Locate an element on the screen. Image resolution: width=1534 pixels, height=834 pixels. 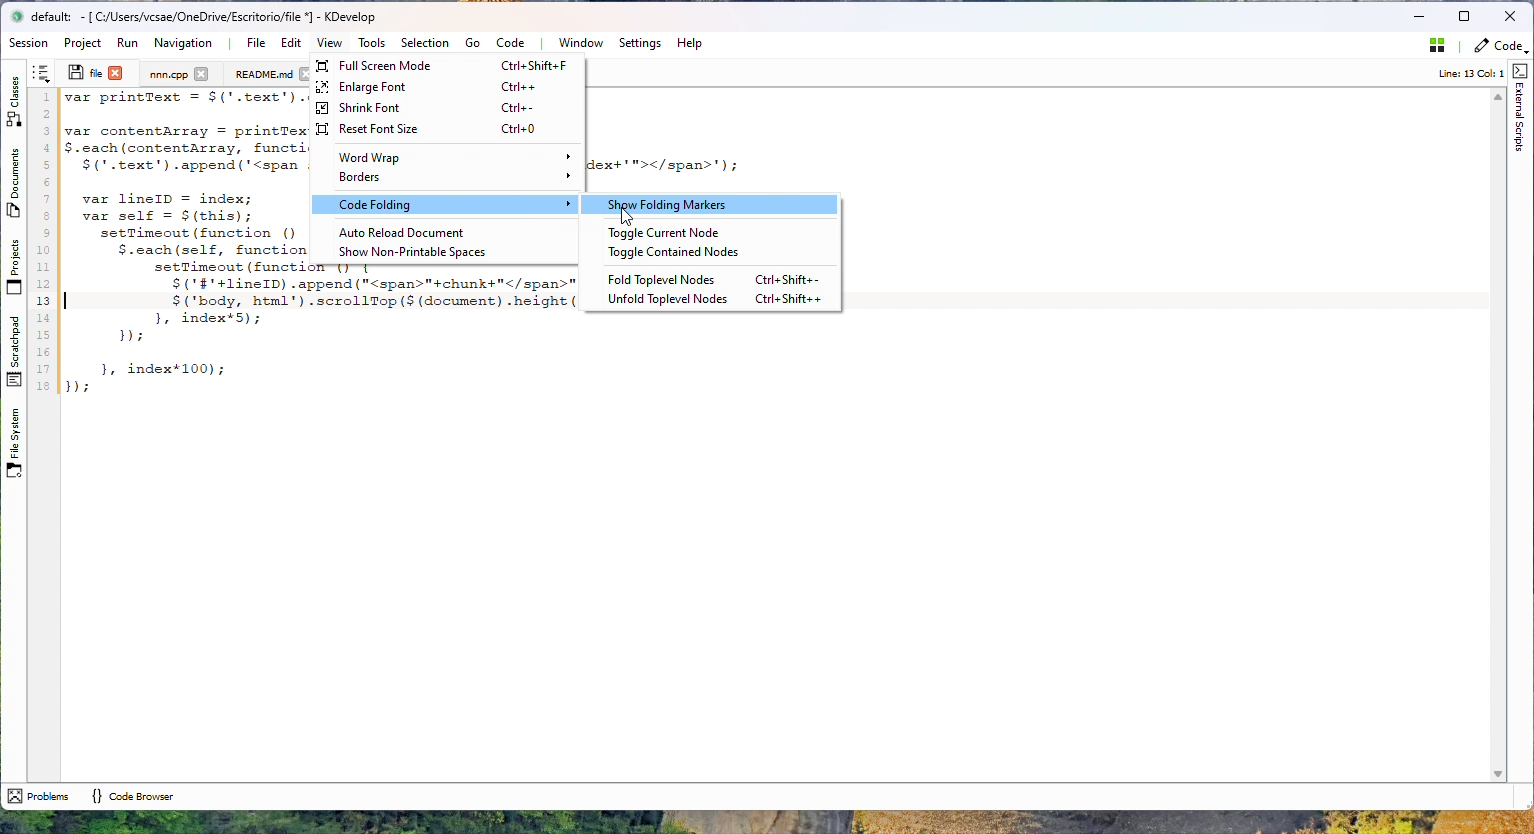
Stash is located at coordinates (1433, 49).